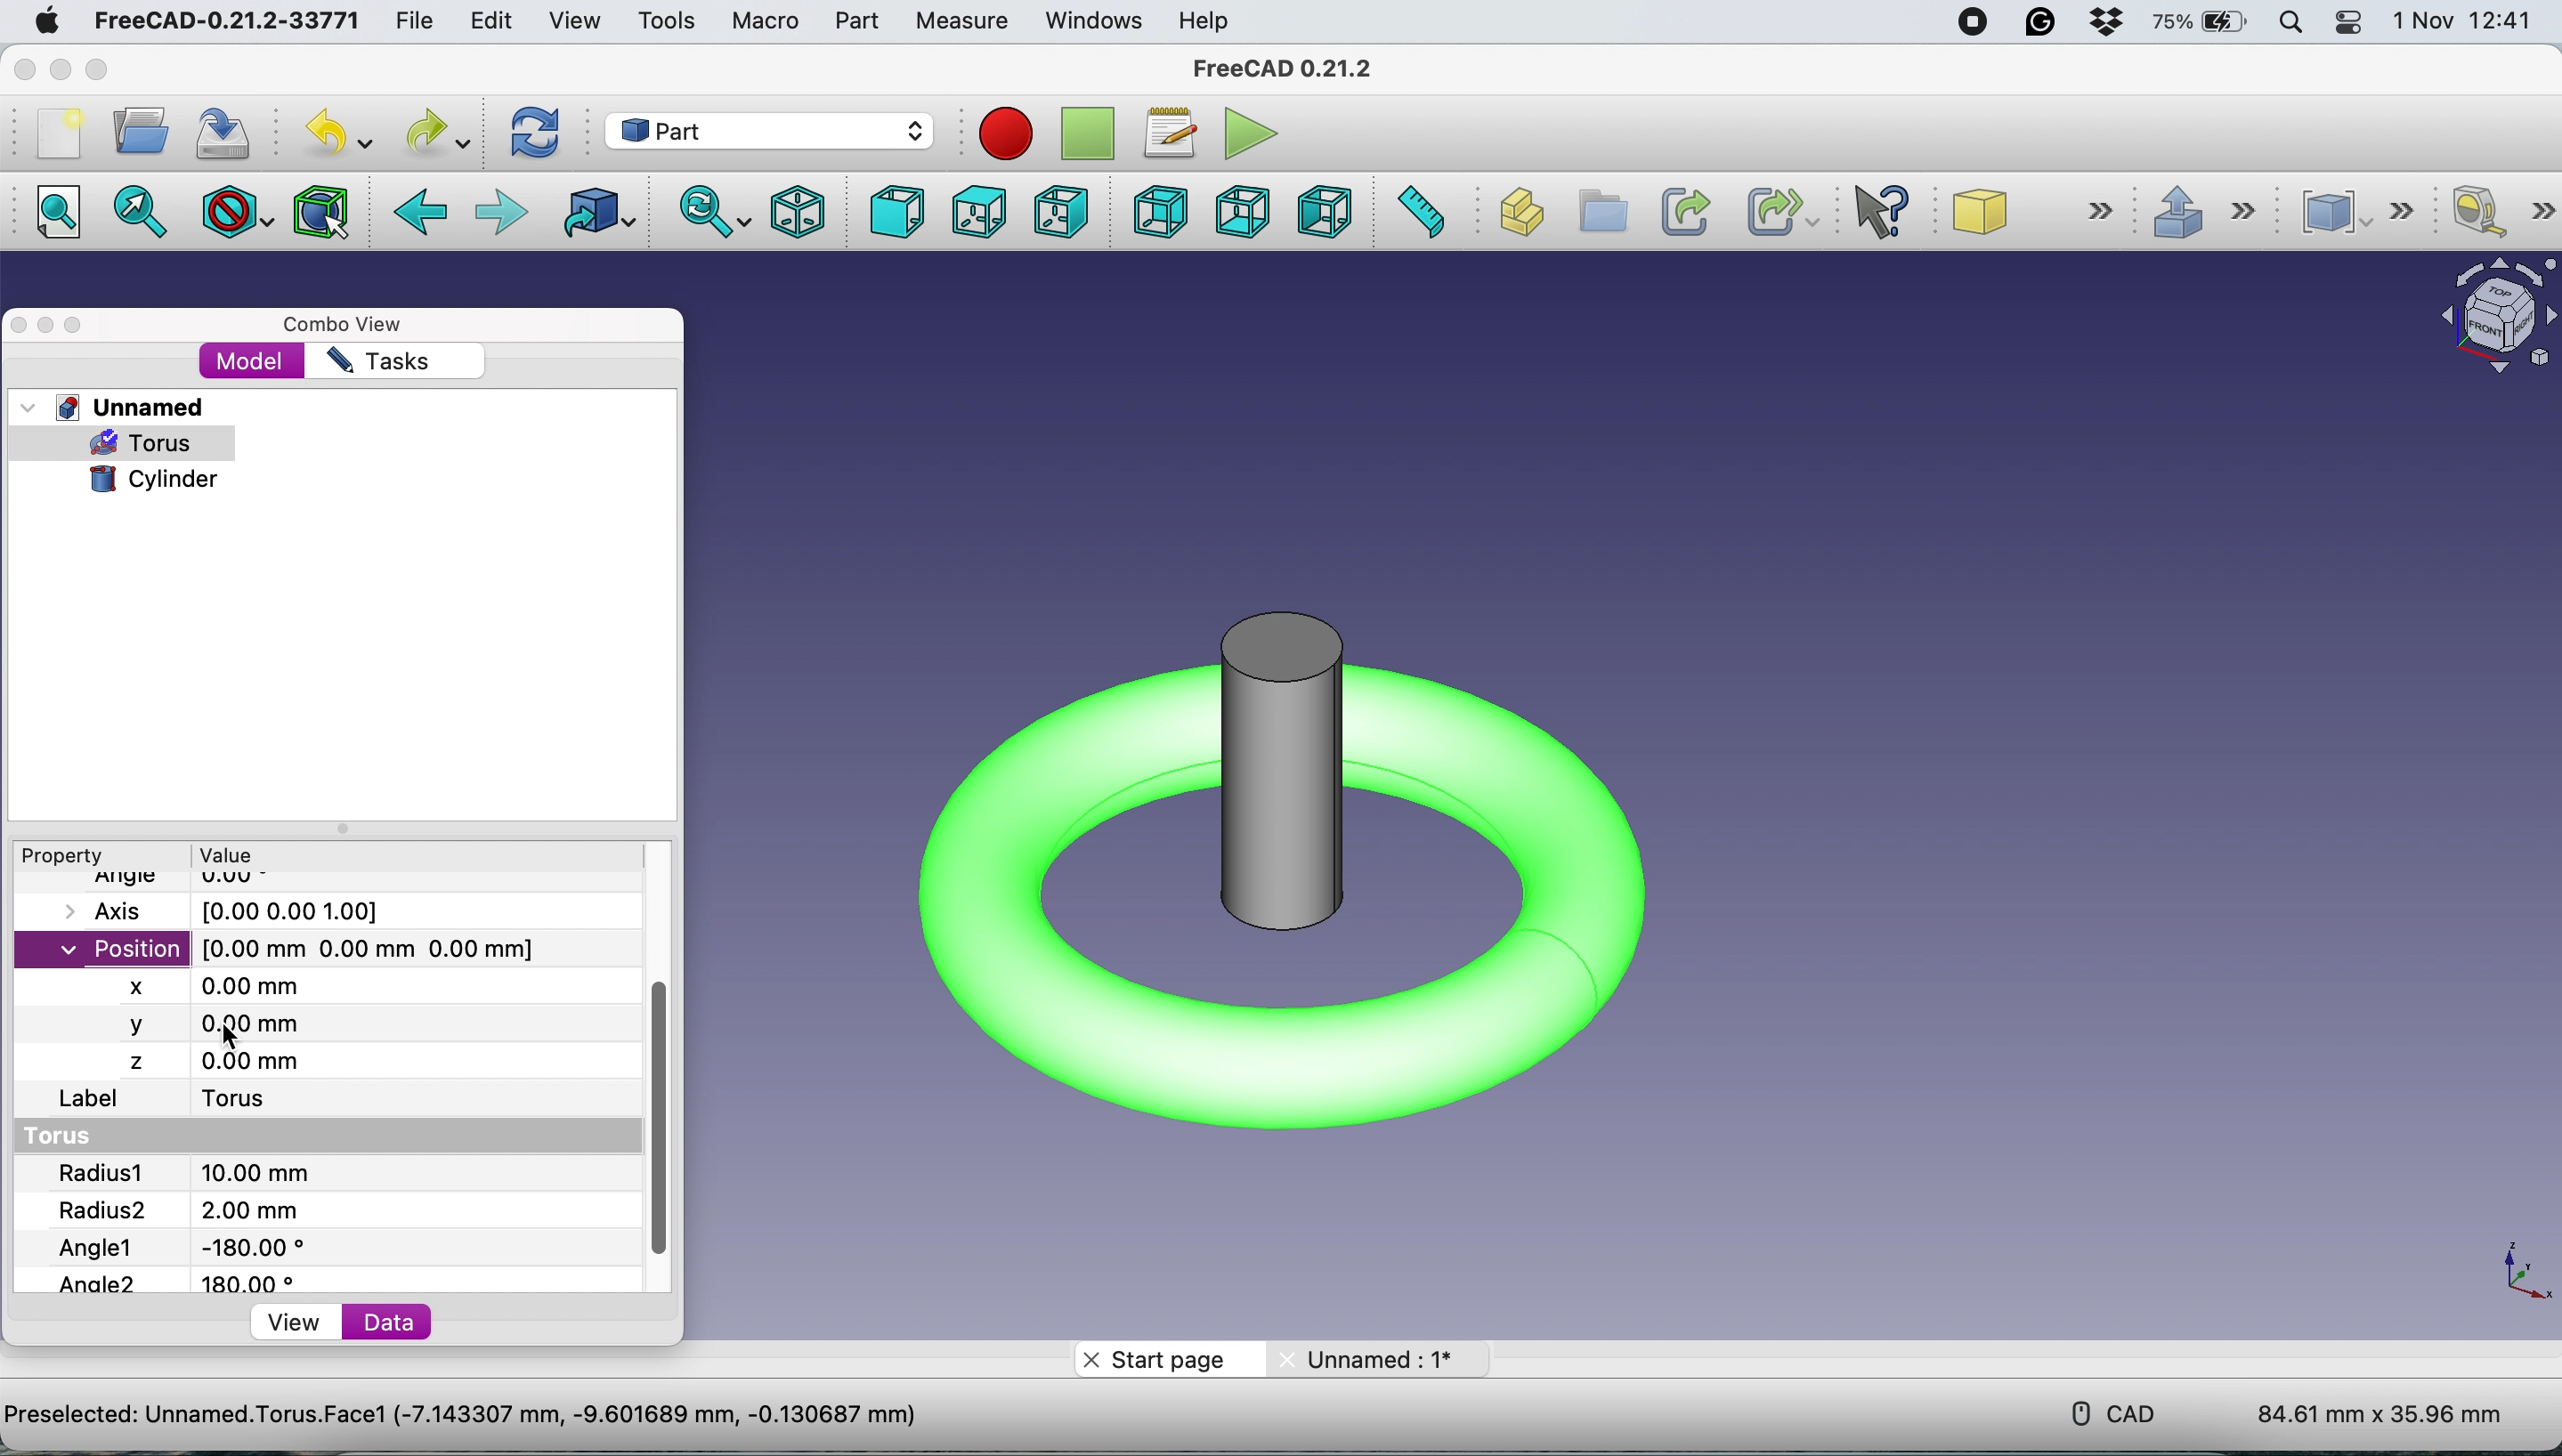 This screenshot has height=1456, width=2562. Describe the element at coordinates (2212, 214) in the screenshot. I see `extrude` at that location.